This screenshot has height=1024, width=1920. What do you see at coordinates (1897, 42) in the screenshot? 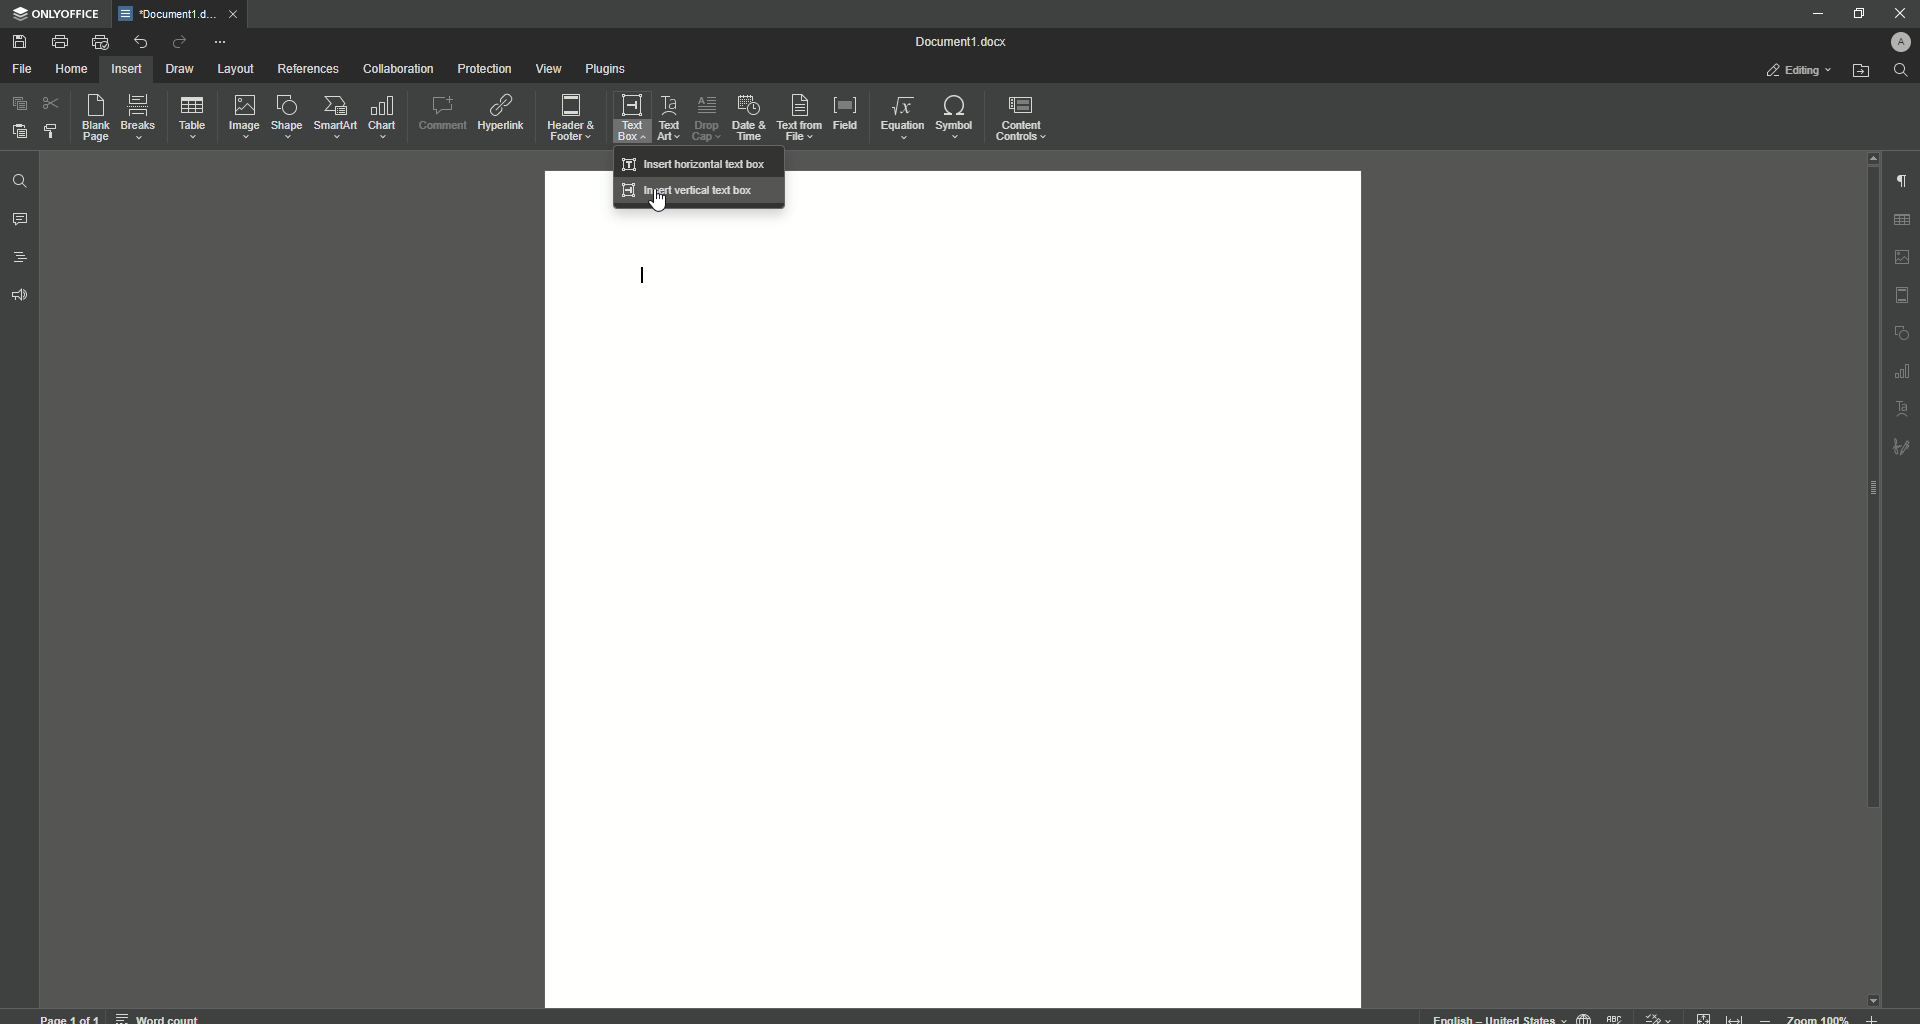
I see `Profile` at bounding box center [1897, 42].